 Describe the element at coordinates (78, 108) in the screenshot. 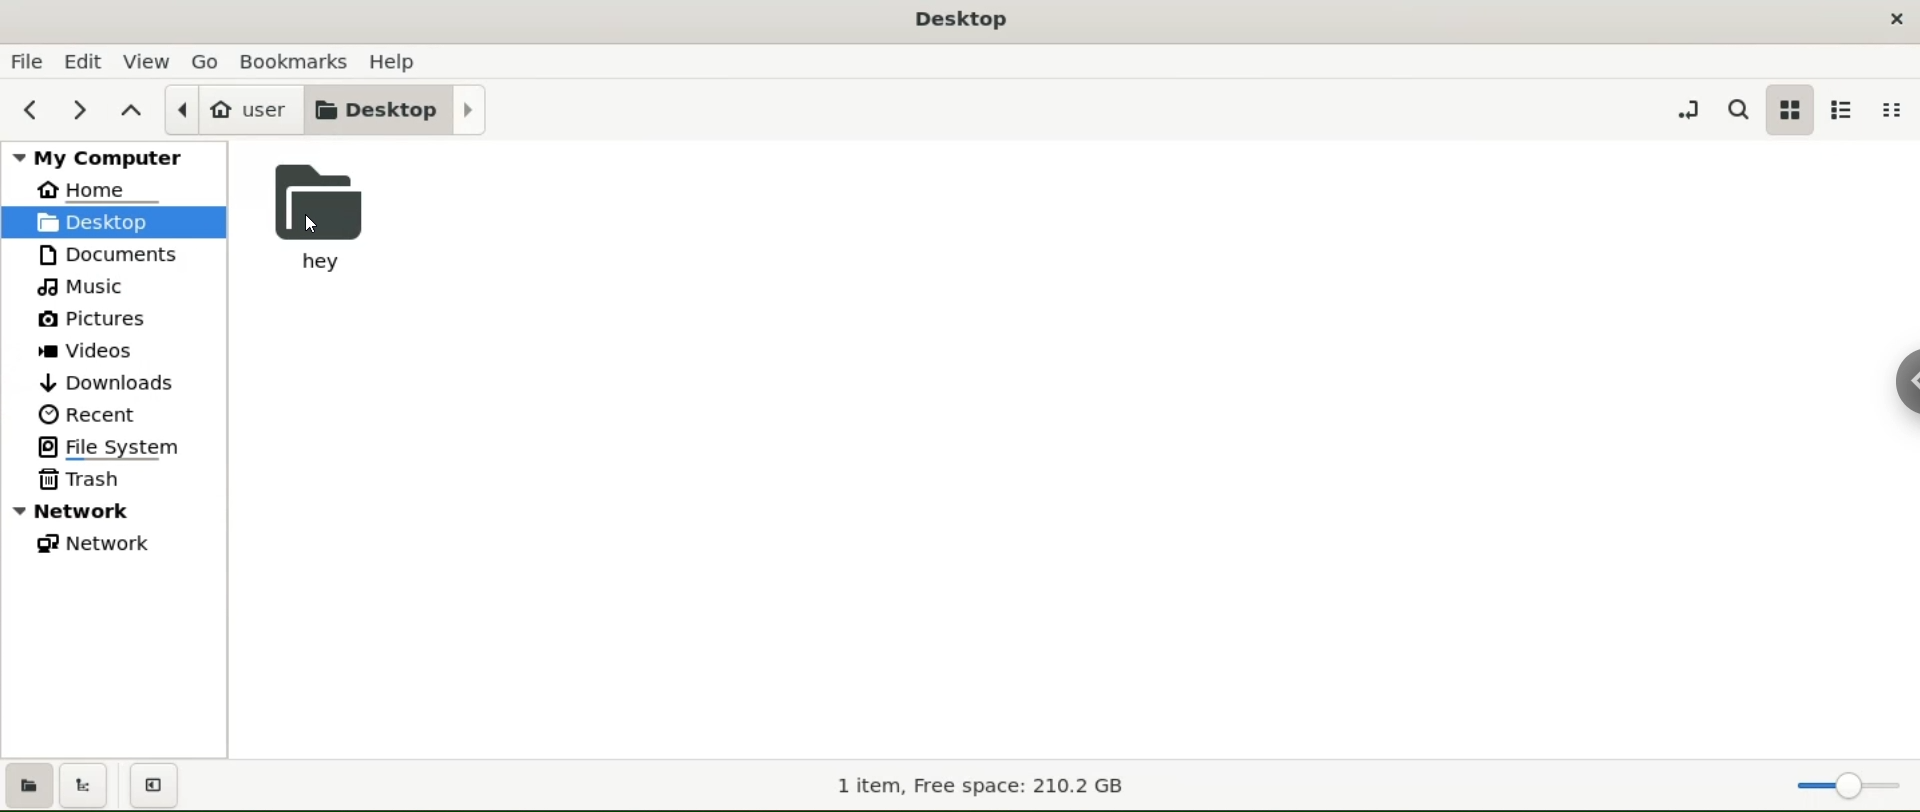

I see `next` at that location.